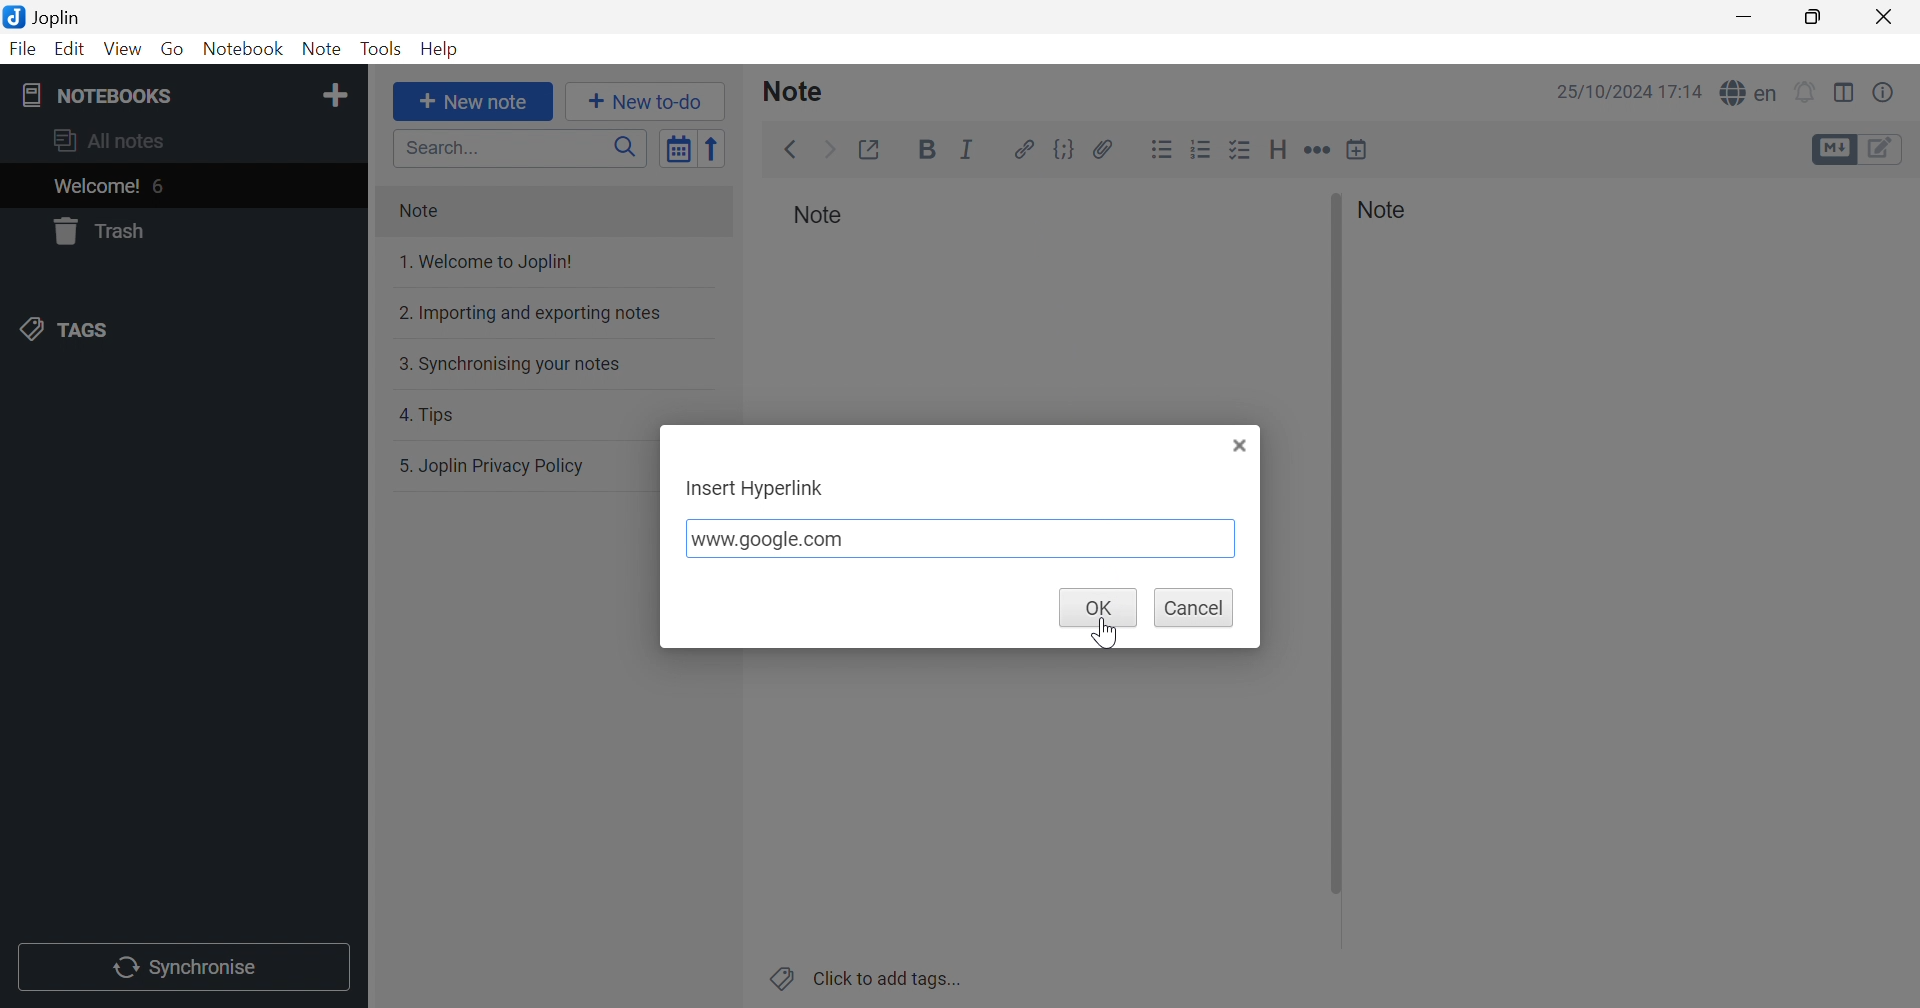 This screenshot has width=1920, height=1008. What do you see at coordinates (1684, 93) in the screenshot?
I see `17:14` at bounding box center [1684, 93].